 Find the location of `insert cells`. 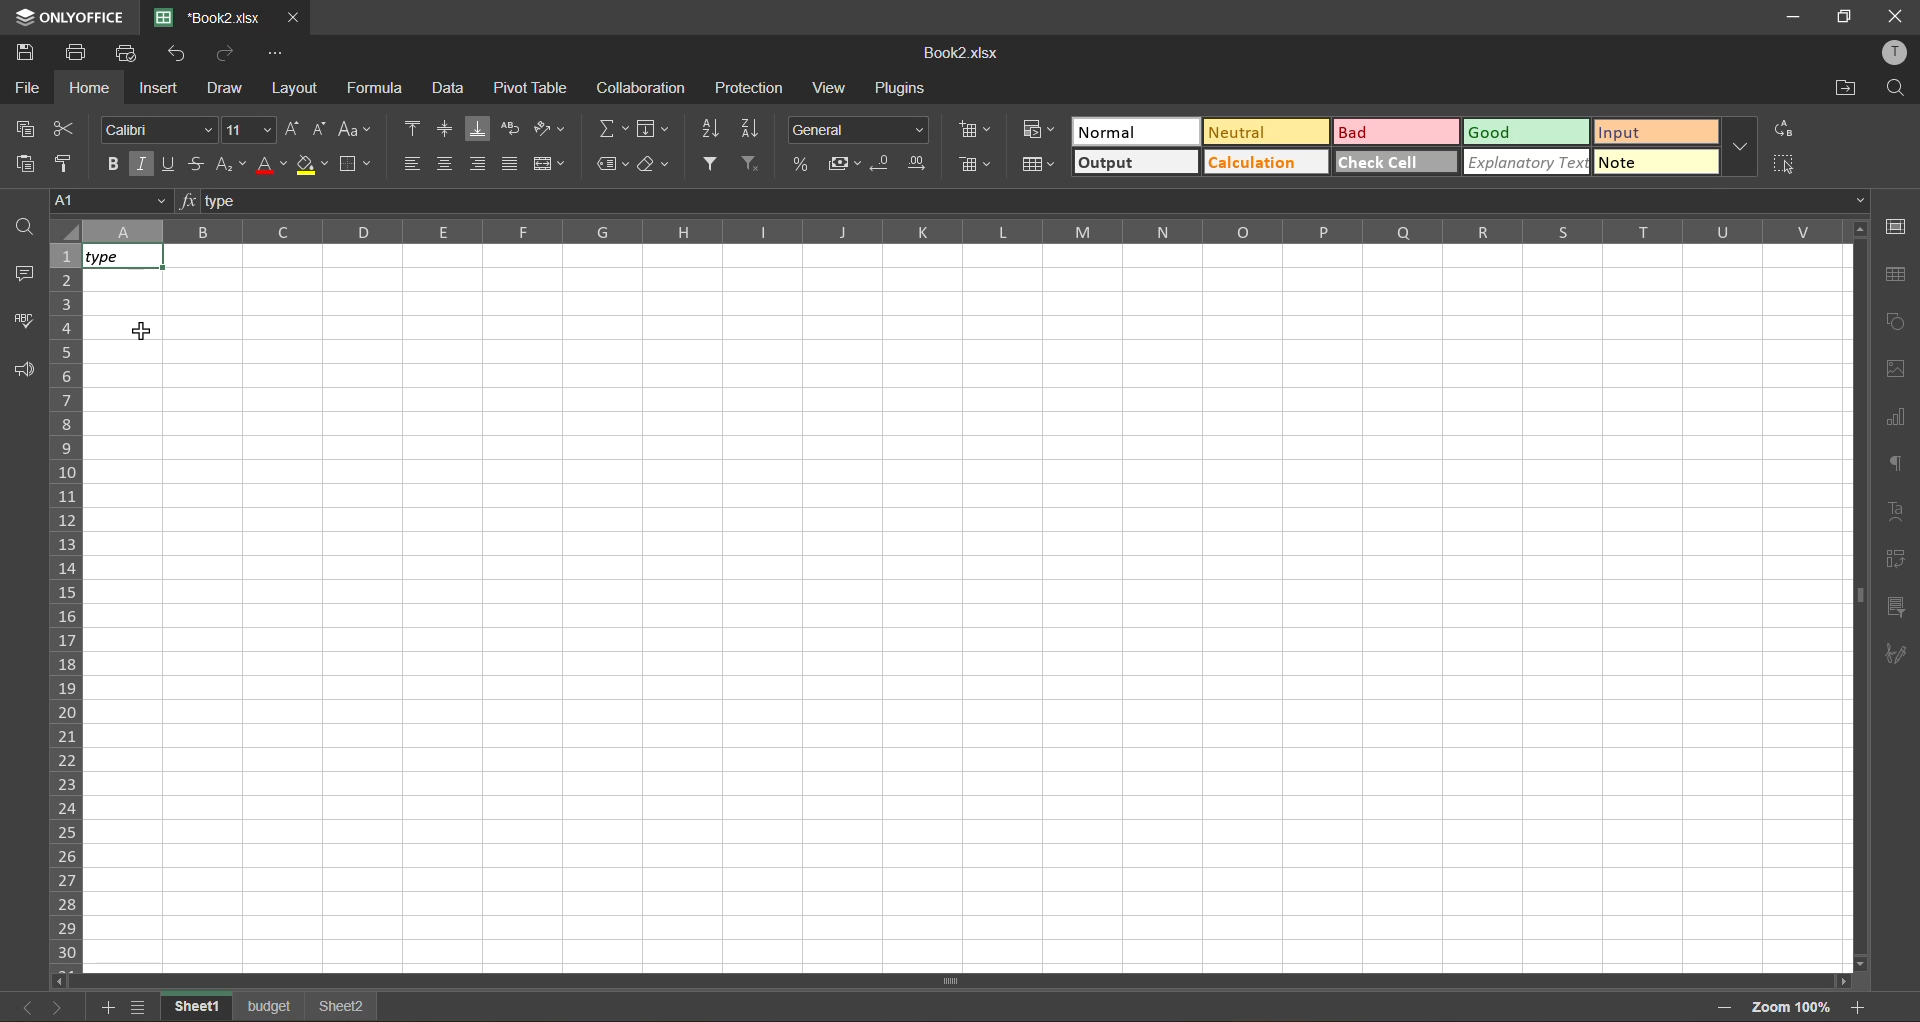

insert cells is located at coordinates (973, 128).